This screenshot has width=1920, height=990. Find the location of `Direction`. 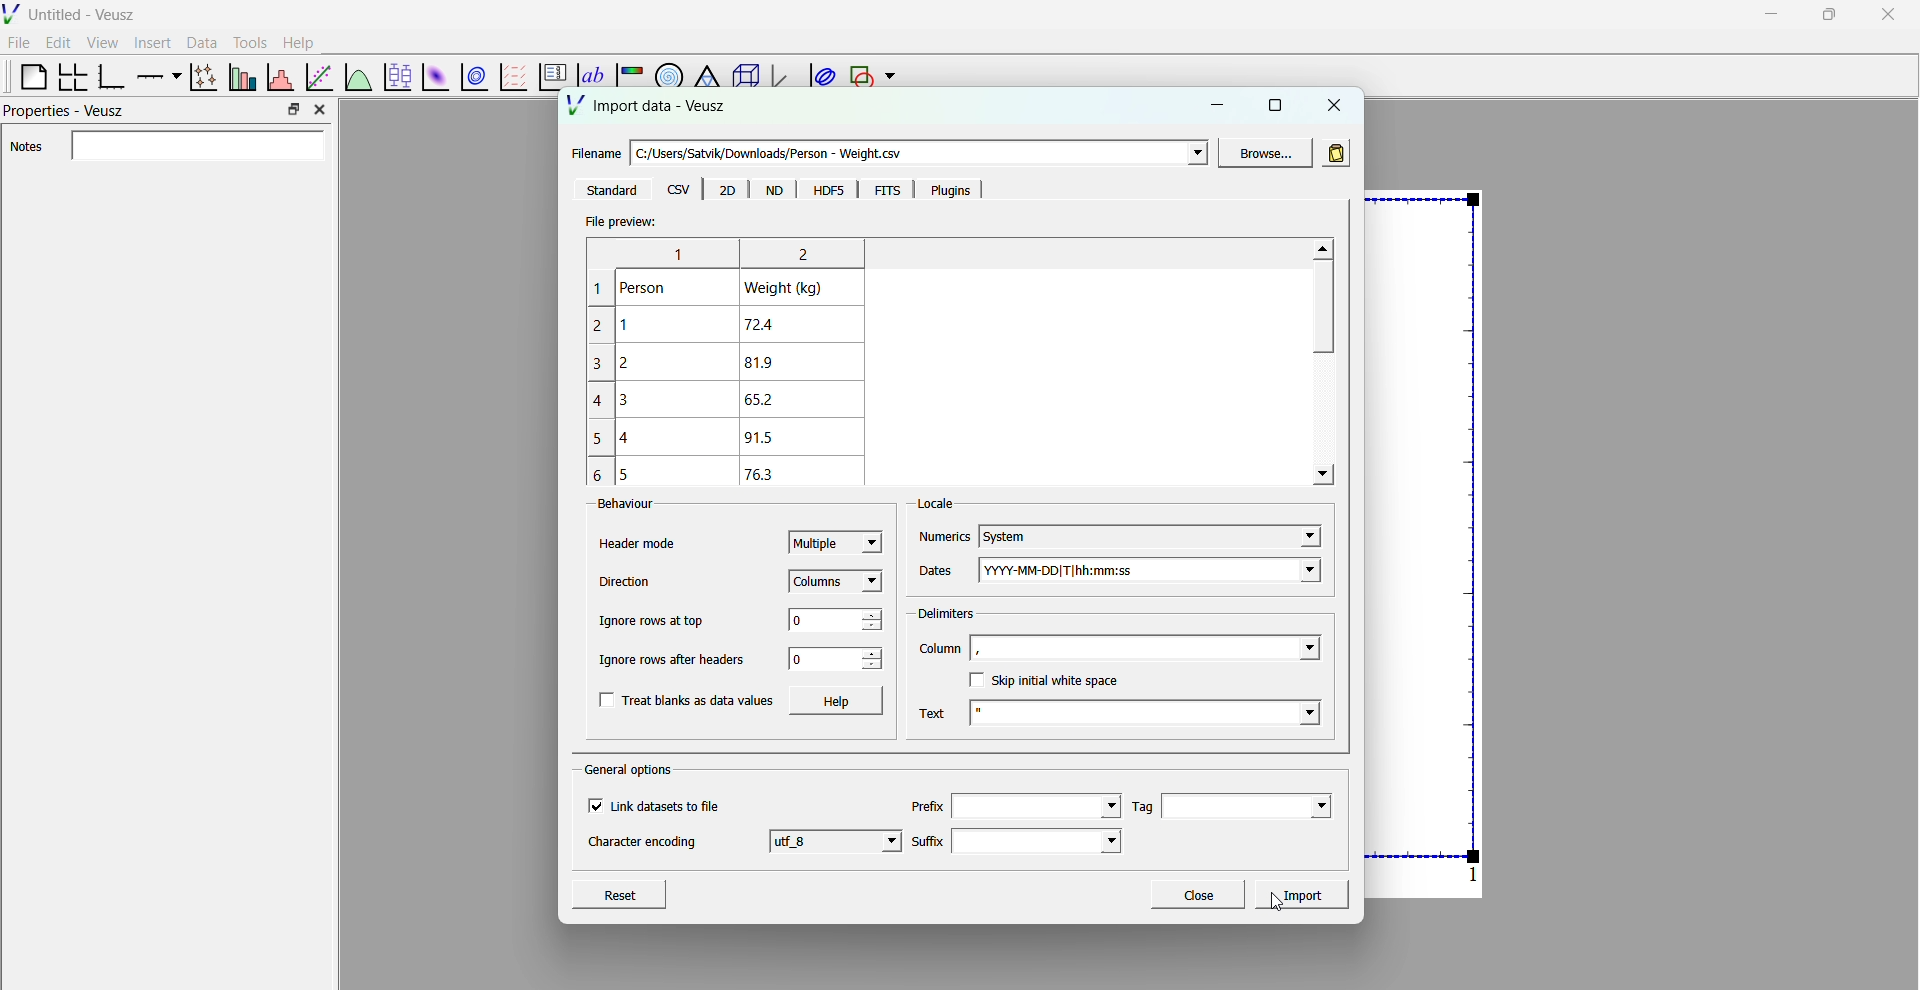

Direction is located at coordinates (627, 582).